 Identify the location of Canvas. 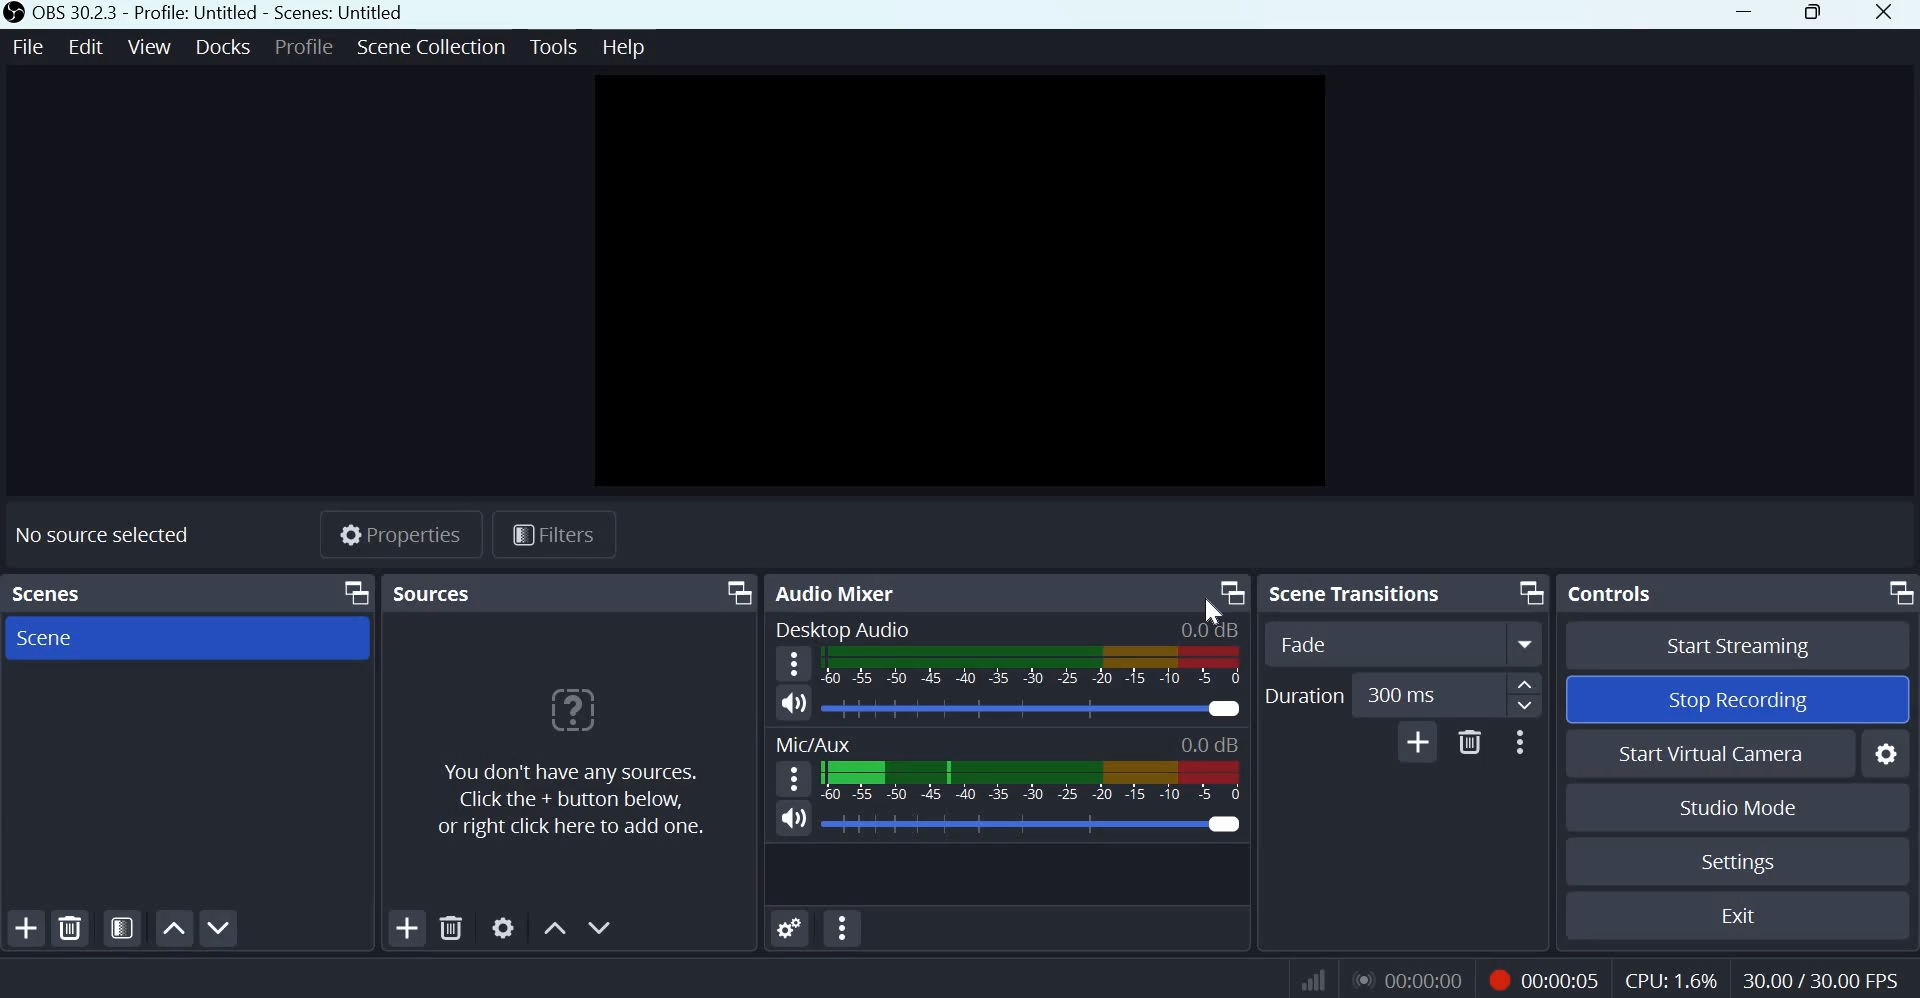
(953, 283).